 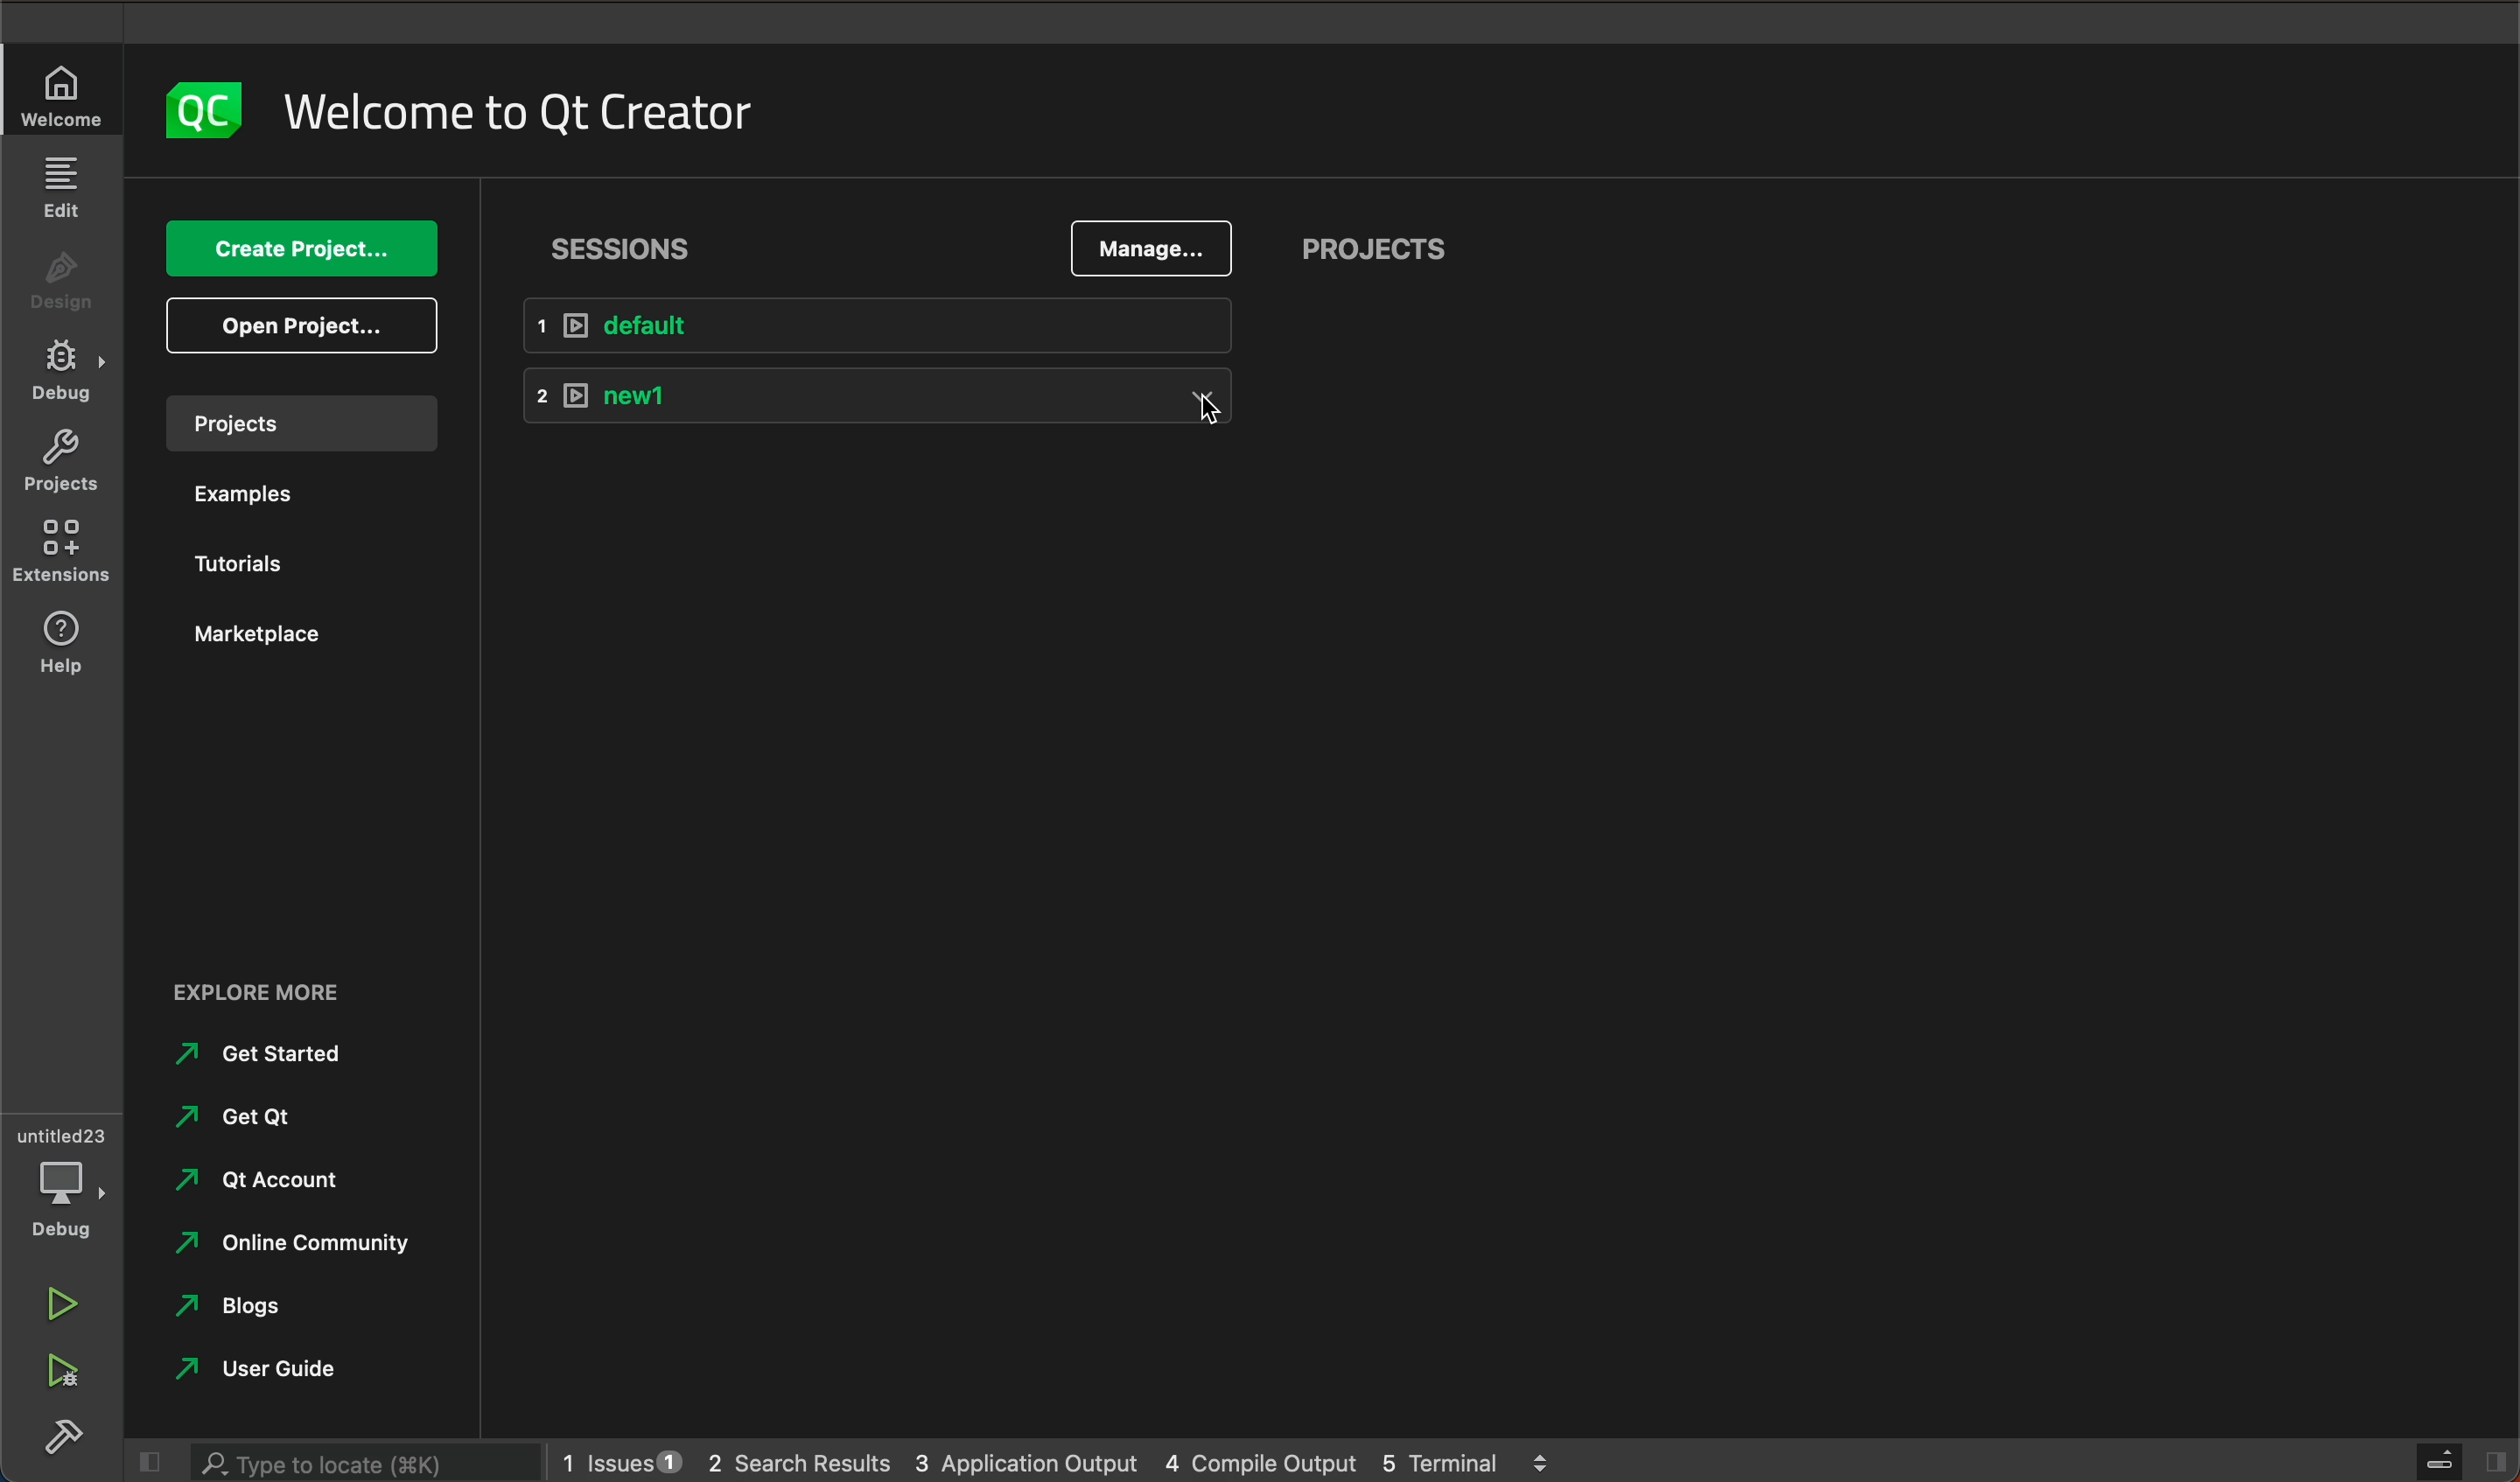 I want to click on examples, so click(x=262, y=495).